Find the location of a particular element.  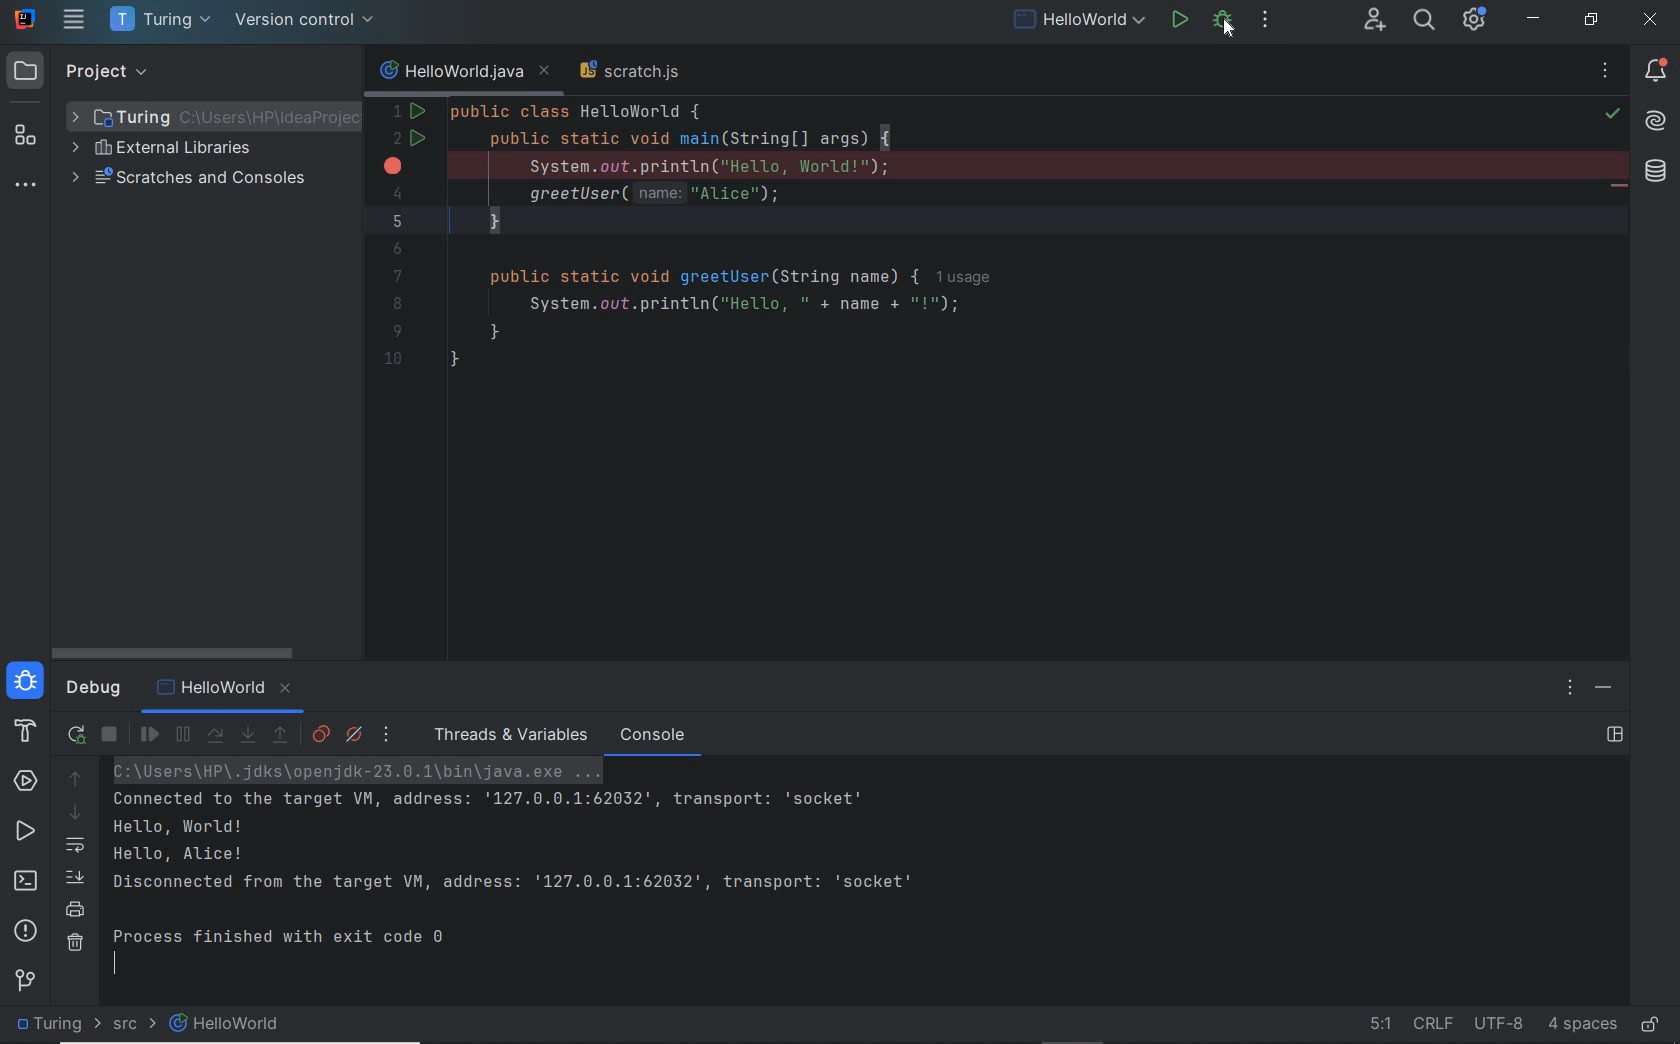

soft-wrap is located at coordinates (77, 846).